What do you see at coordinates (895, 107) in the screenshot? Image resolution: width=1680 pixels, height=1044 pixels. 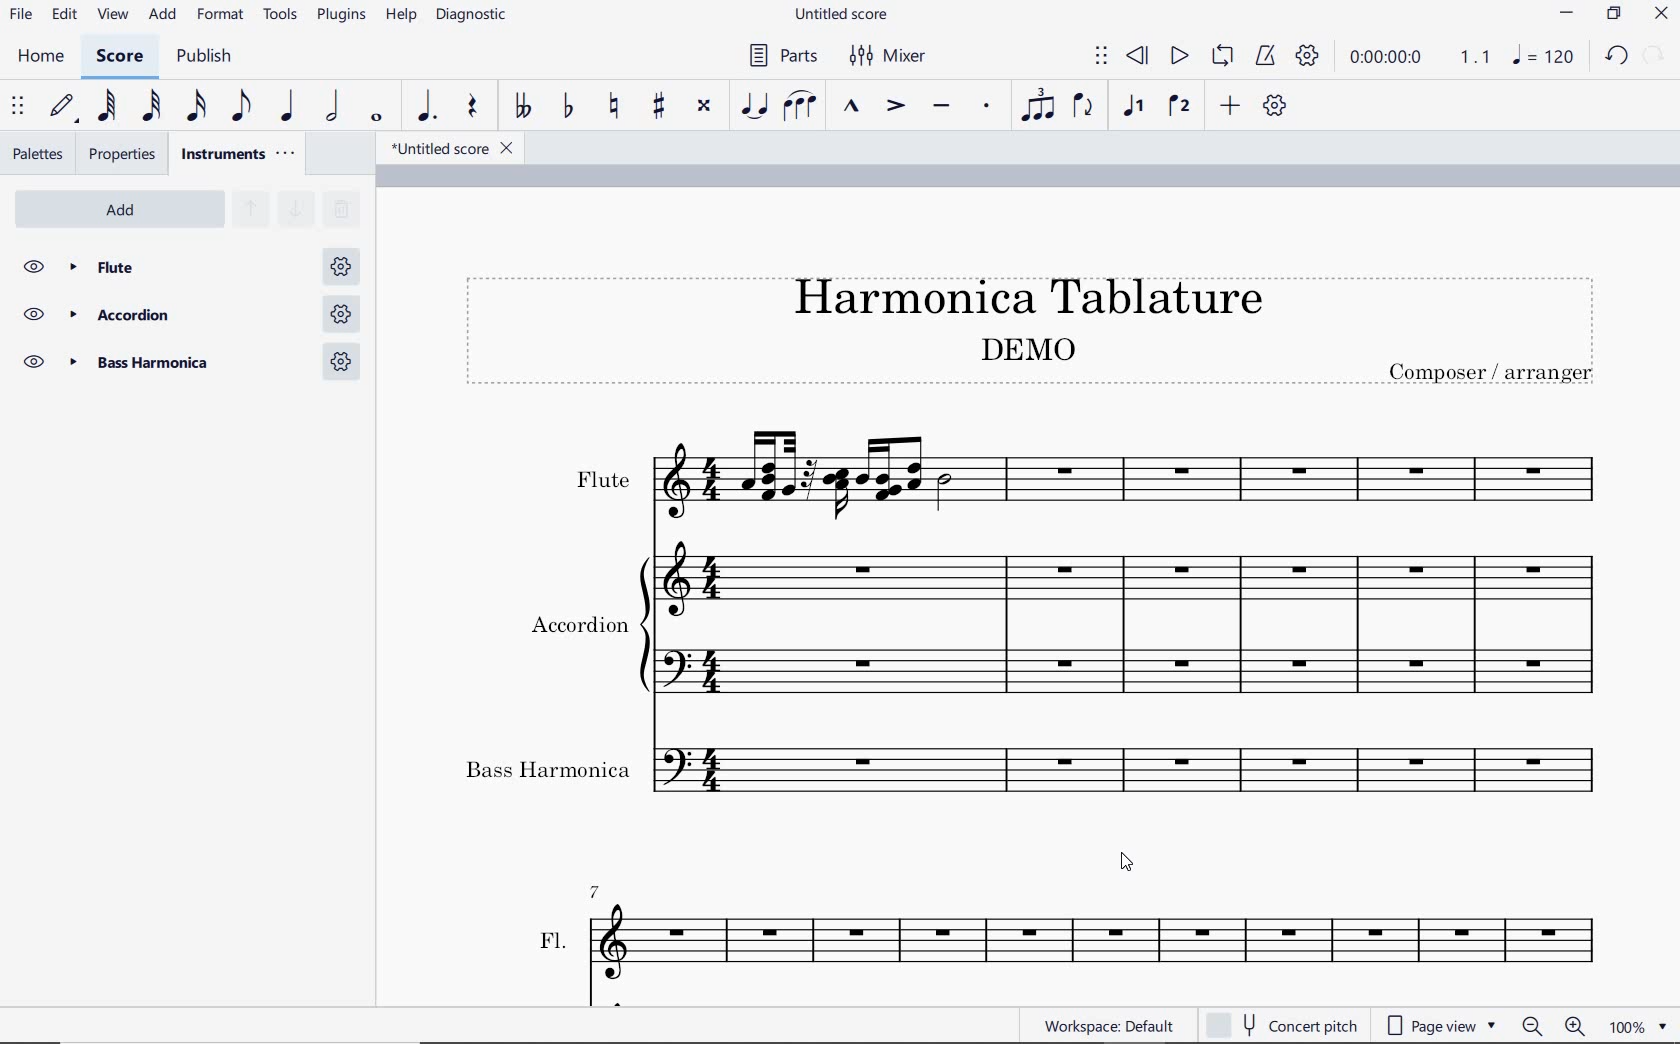 I see `accent` at bounding box center [895, 107].